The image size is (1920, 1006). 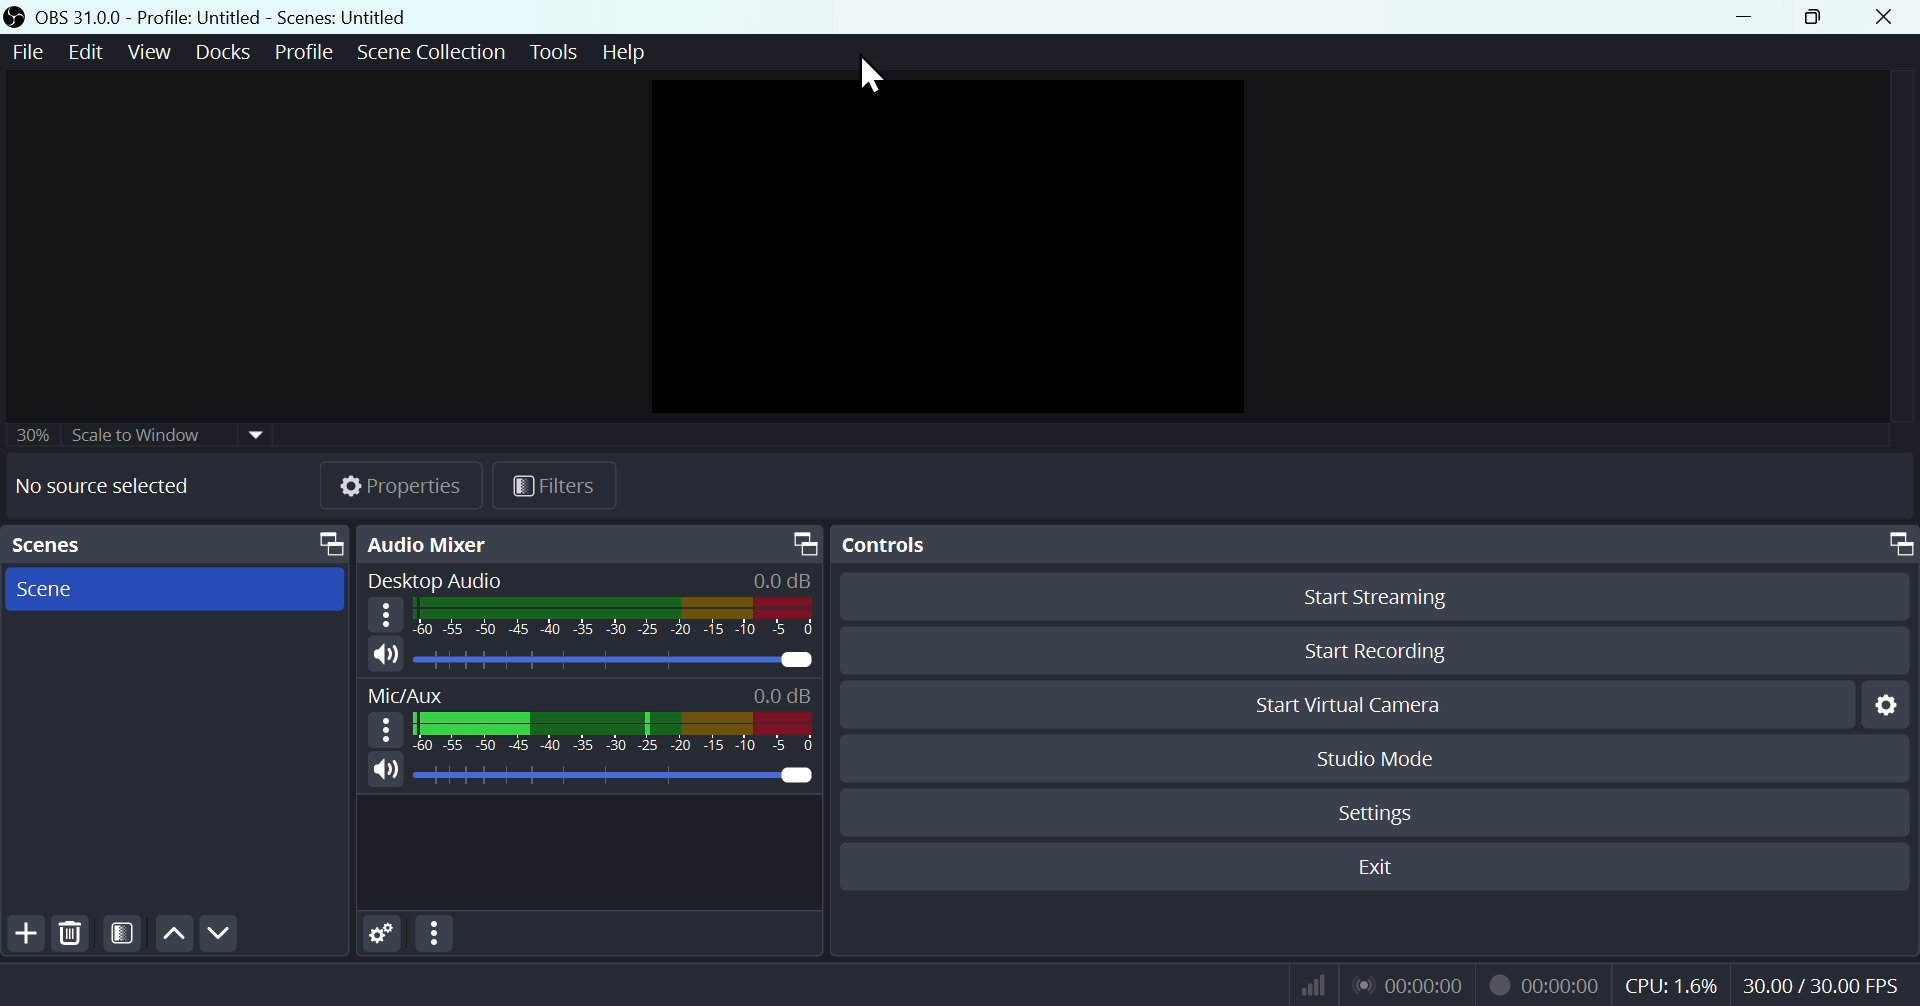 I want to click on More options, so click(x=435, y=936).